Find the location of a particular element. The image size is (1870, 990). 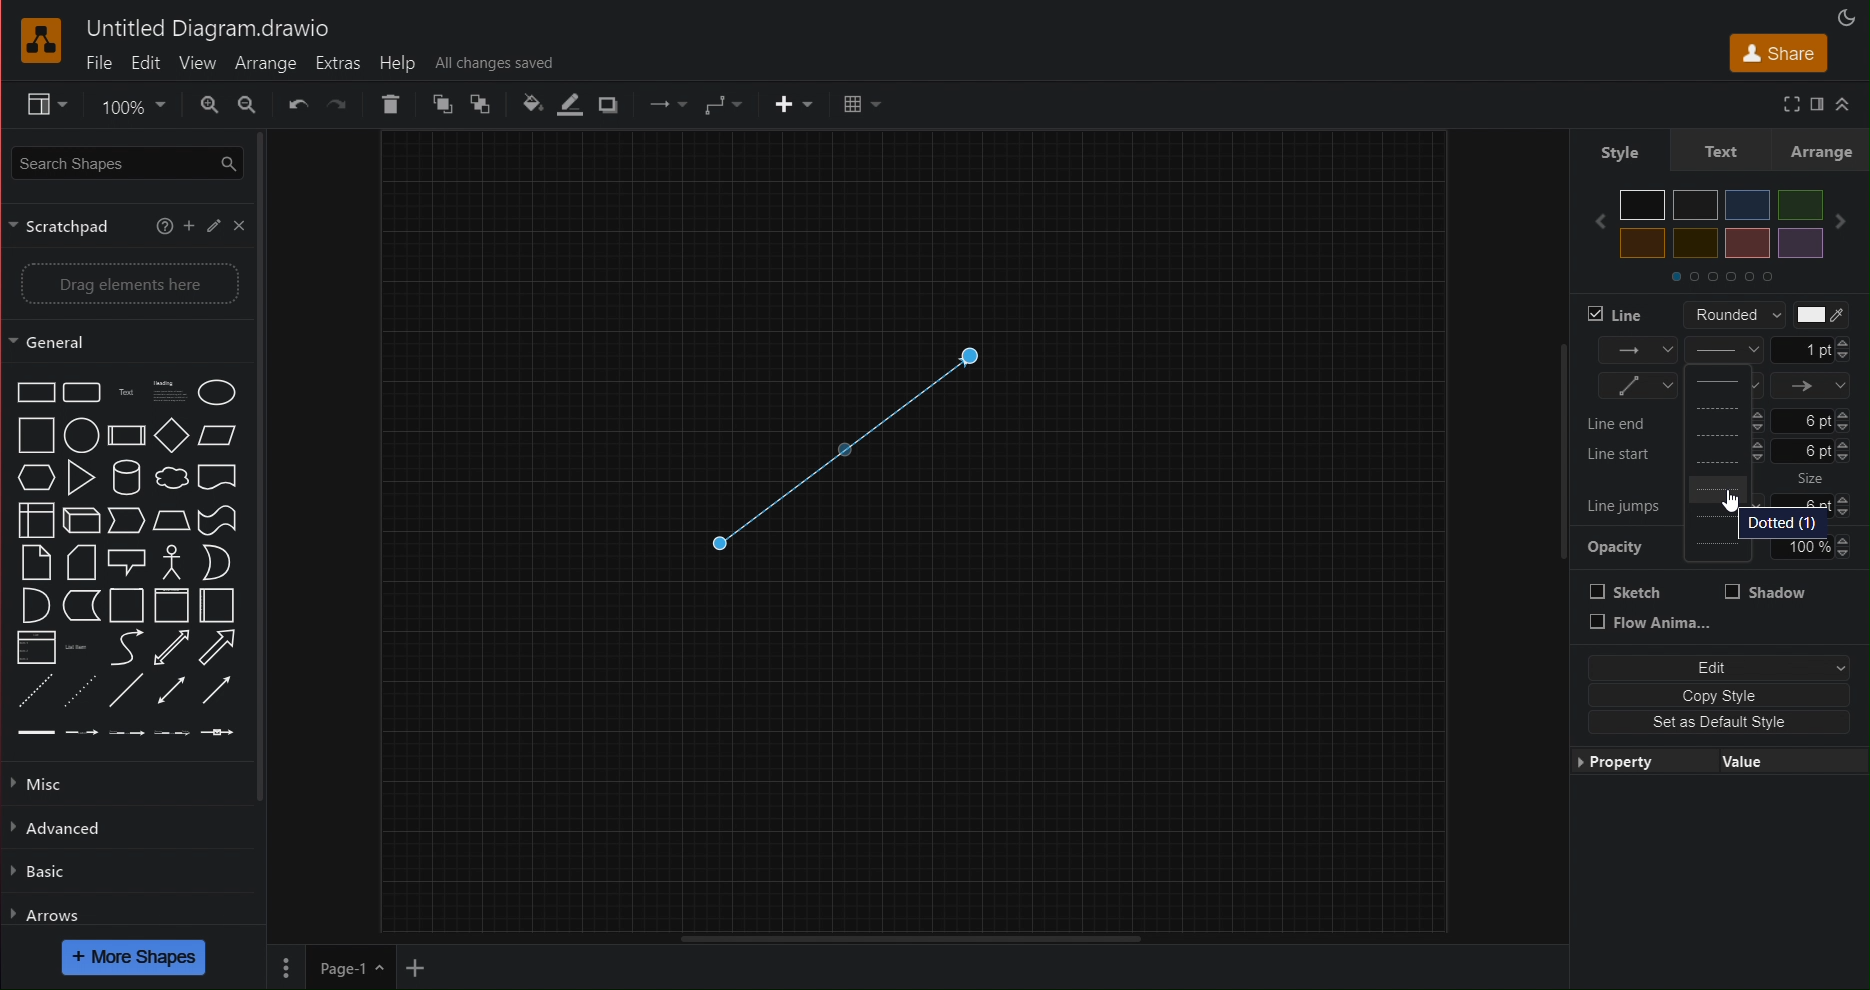

page 1 is located at coordinates (349, 967).